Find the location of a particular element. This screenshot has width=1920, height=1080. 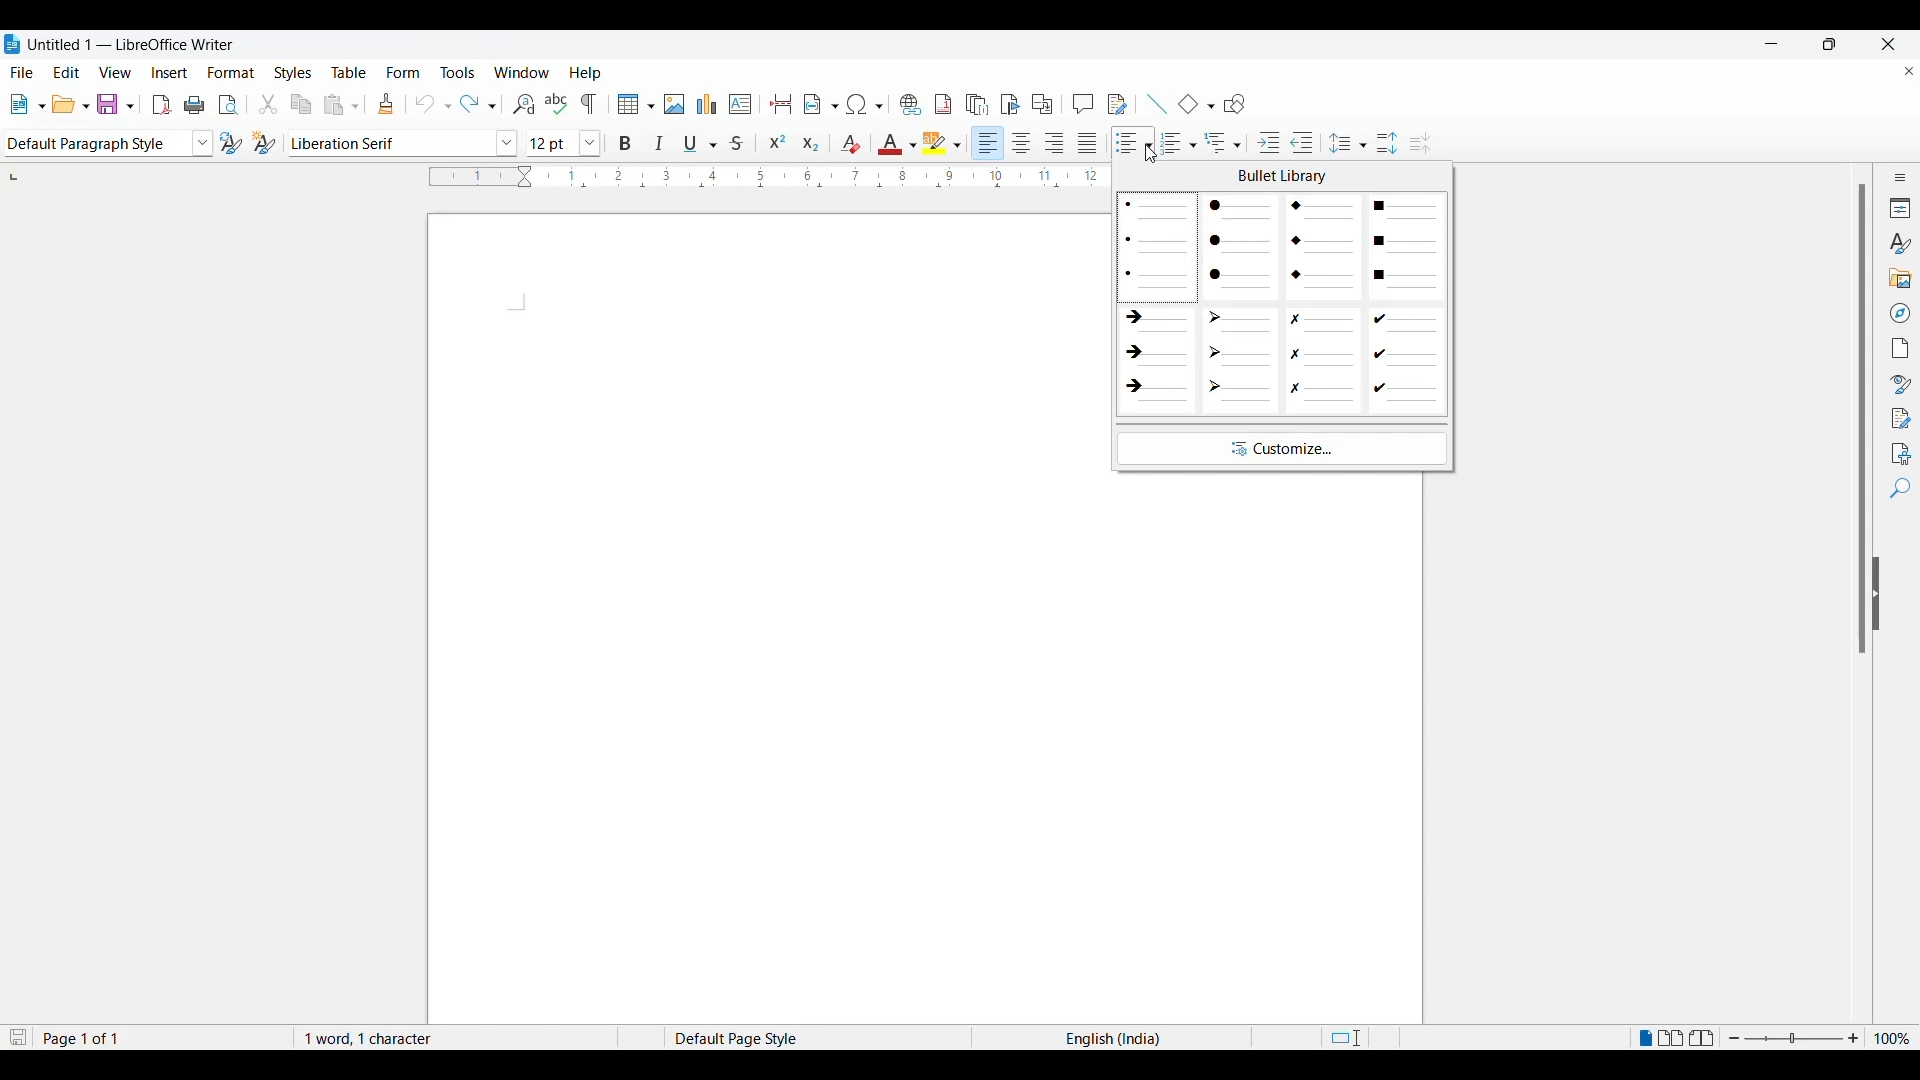

font size is located at coordinates (560, 143).